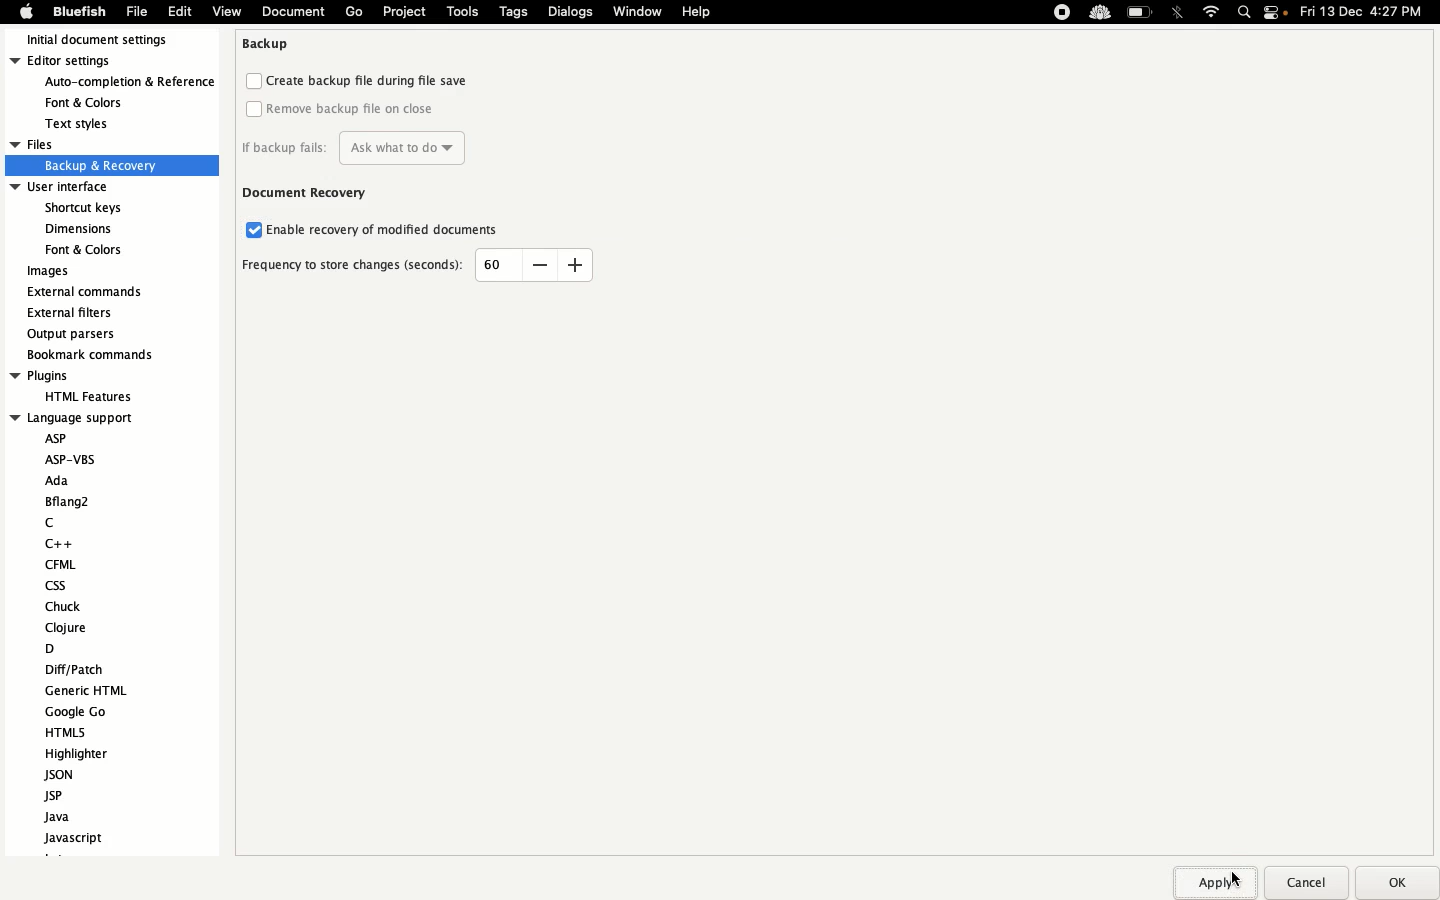 Image resolution: width=1440 pixels, height=900 pixels. What do you see at coordinates (112, 92) in the screenshot?
I see `Editor settings` at bounding box center [112, 92].